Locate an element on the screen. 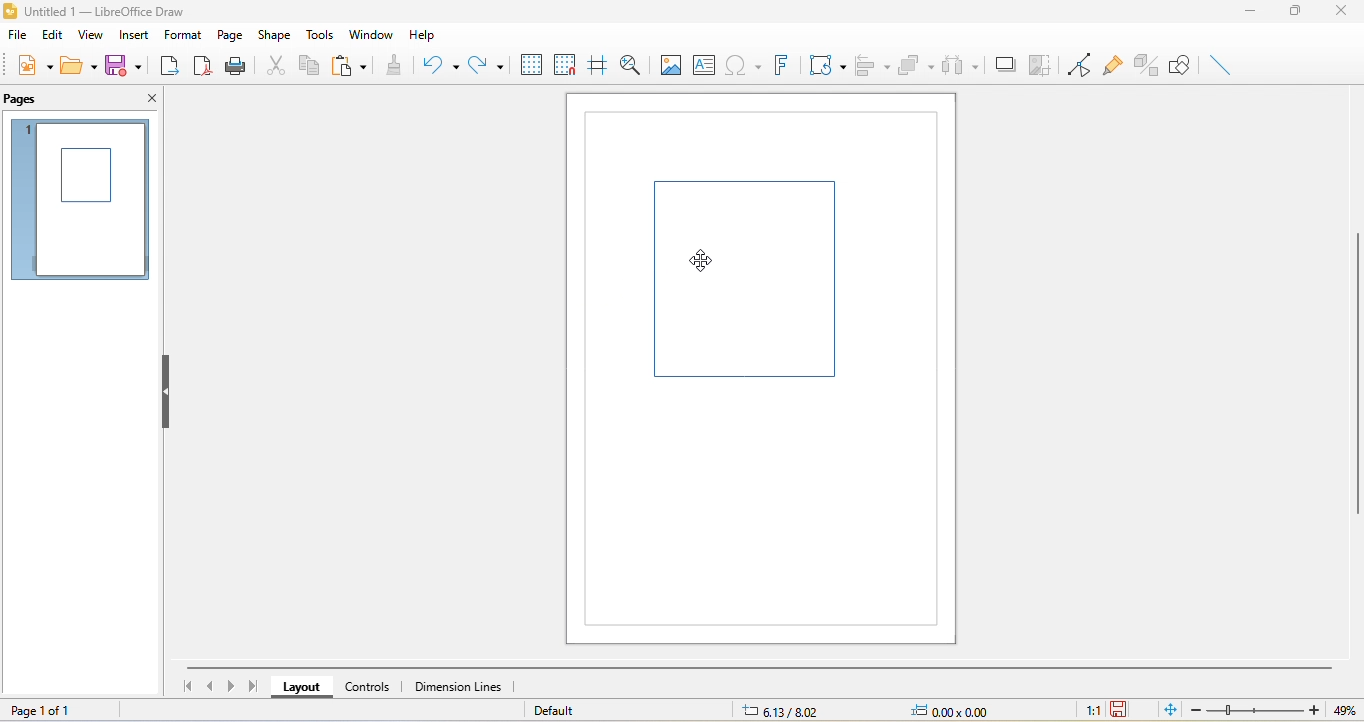  cut is located at coordinates (277, 63).